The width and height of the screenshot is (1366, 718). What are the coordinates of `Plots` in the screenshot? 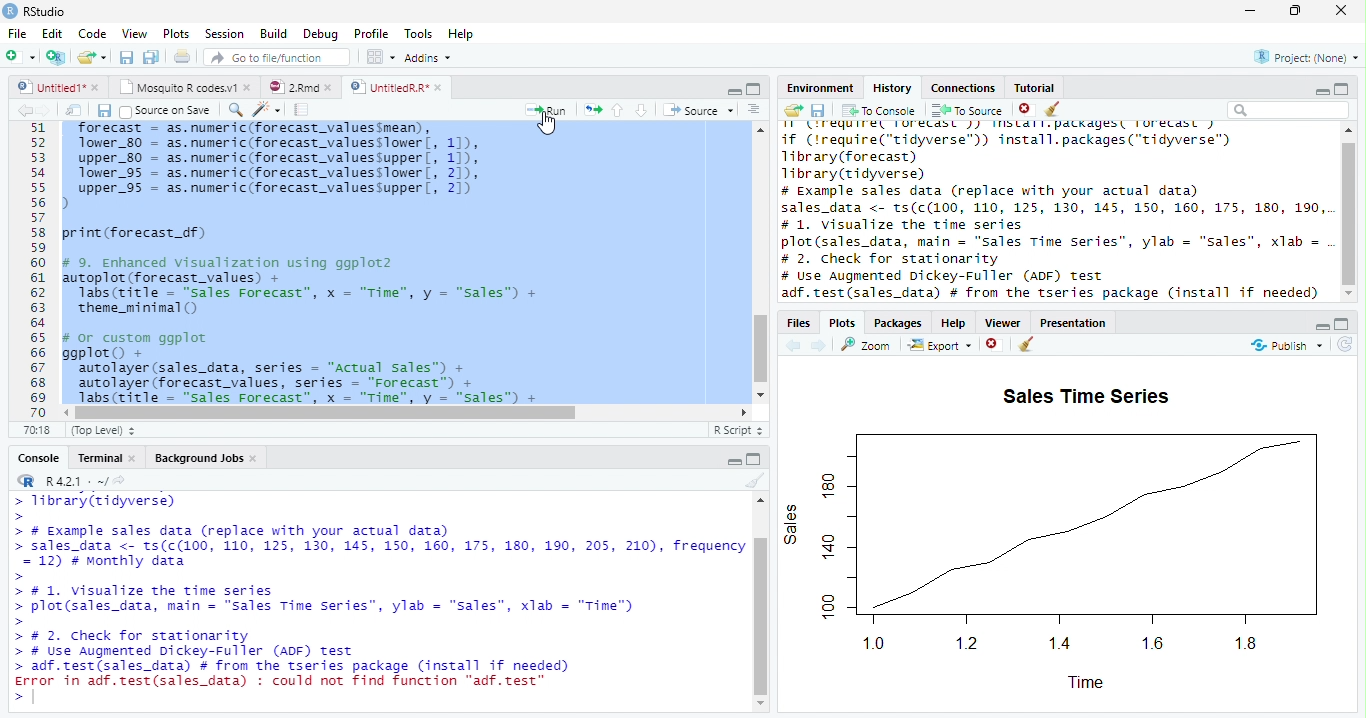 It's located at (175, 32).